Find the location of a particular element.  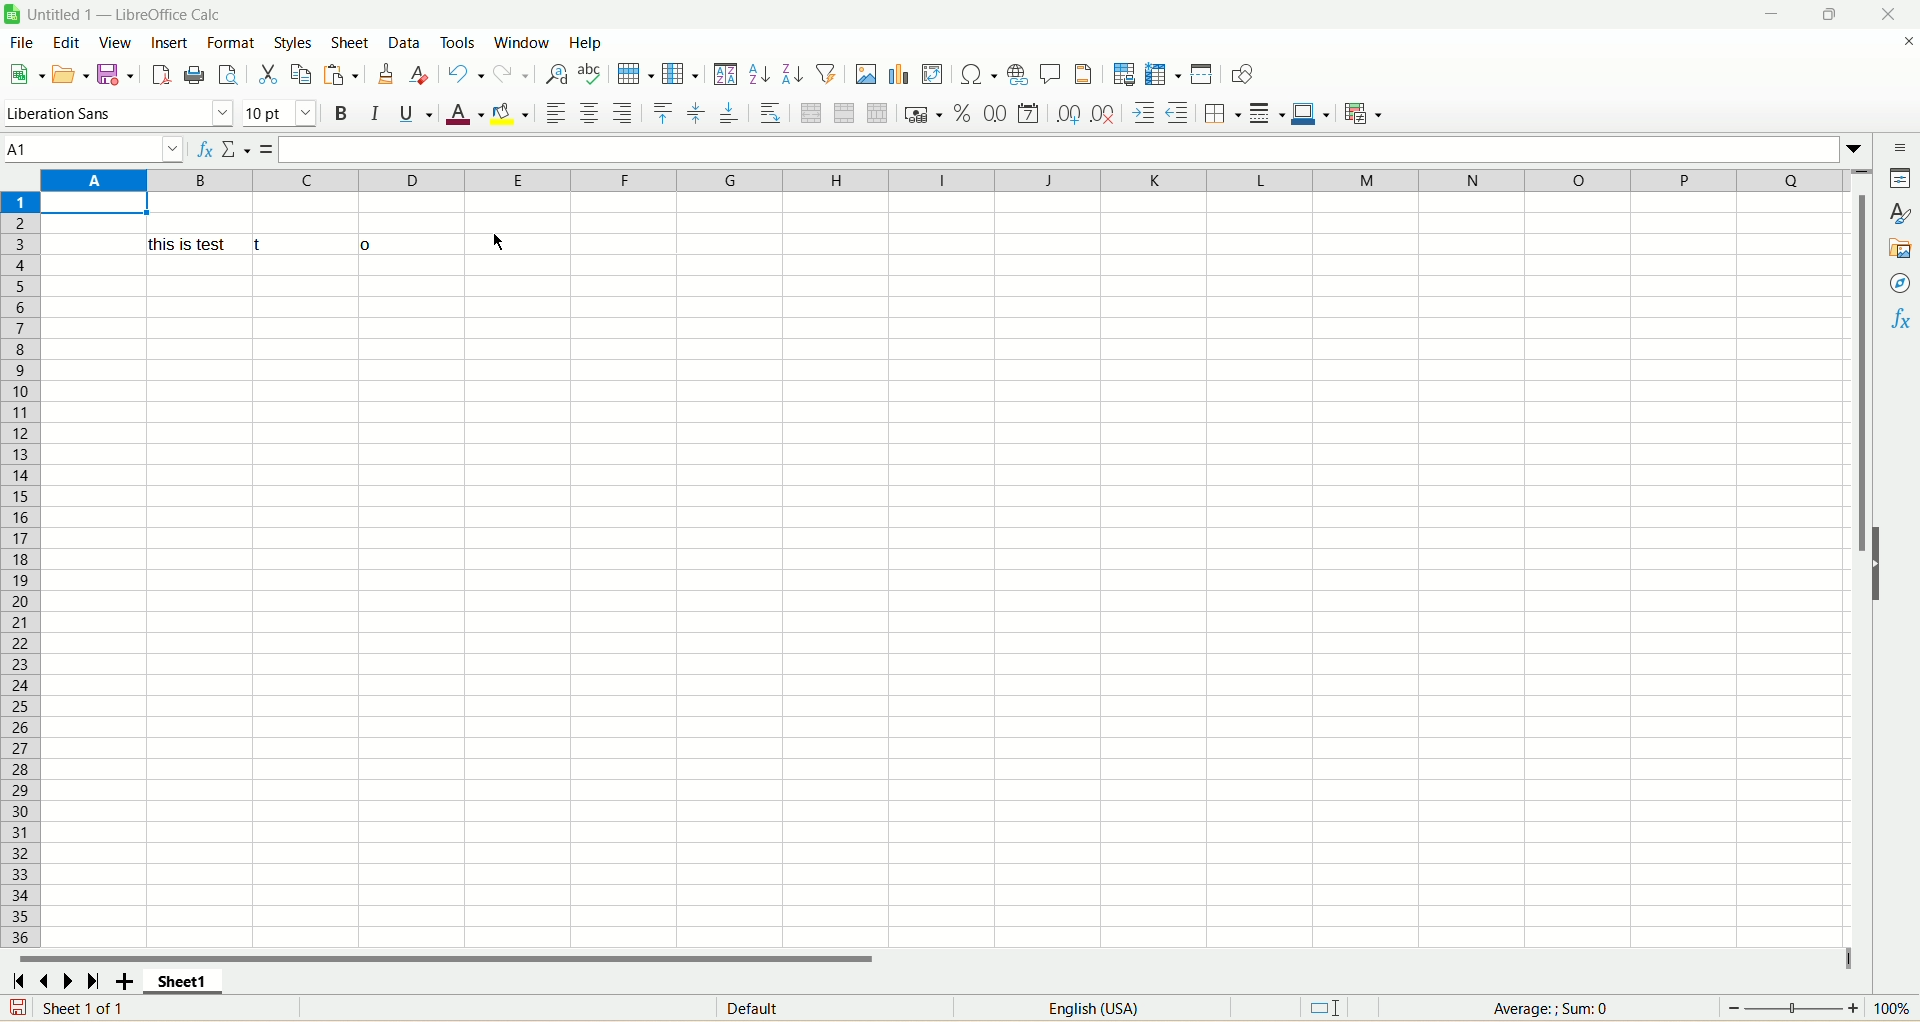

wrap text is located at coordinates (771, 114).